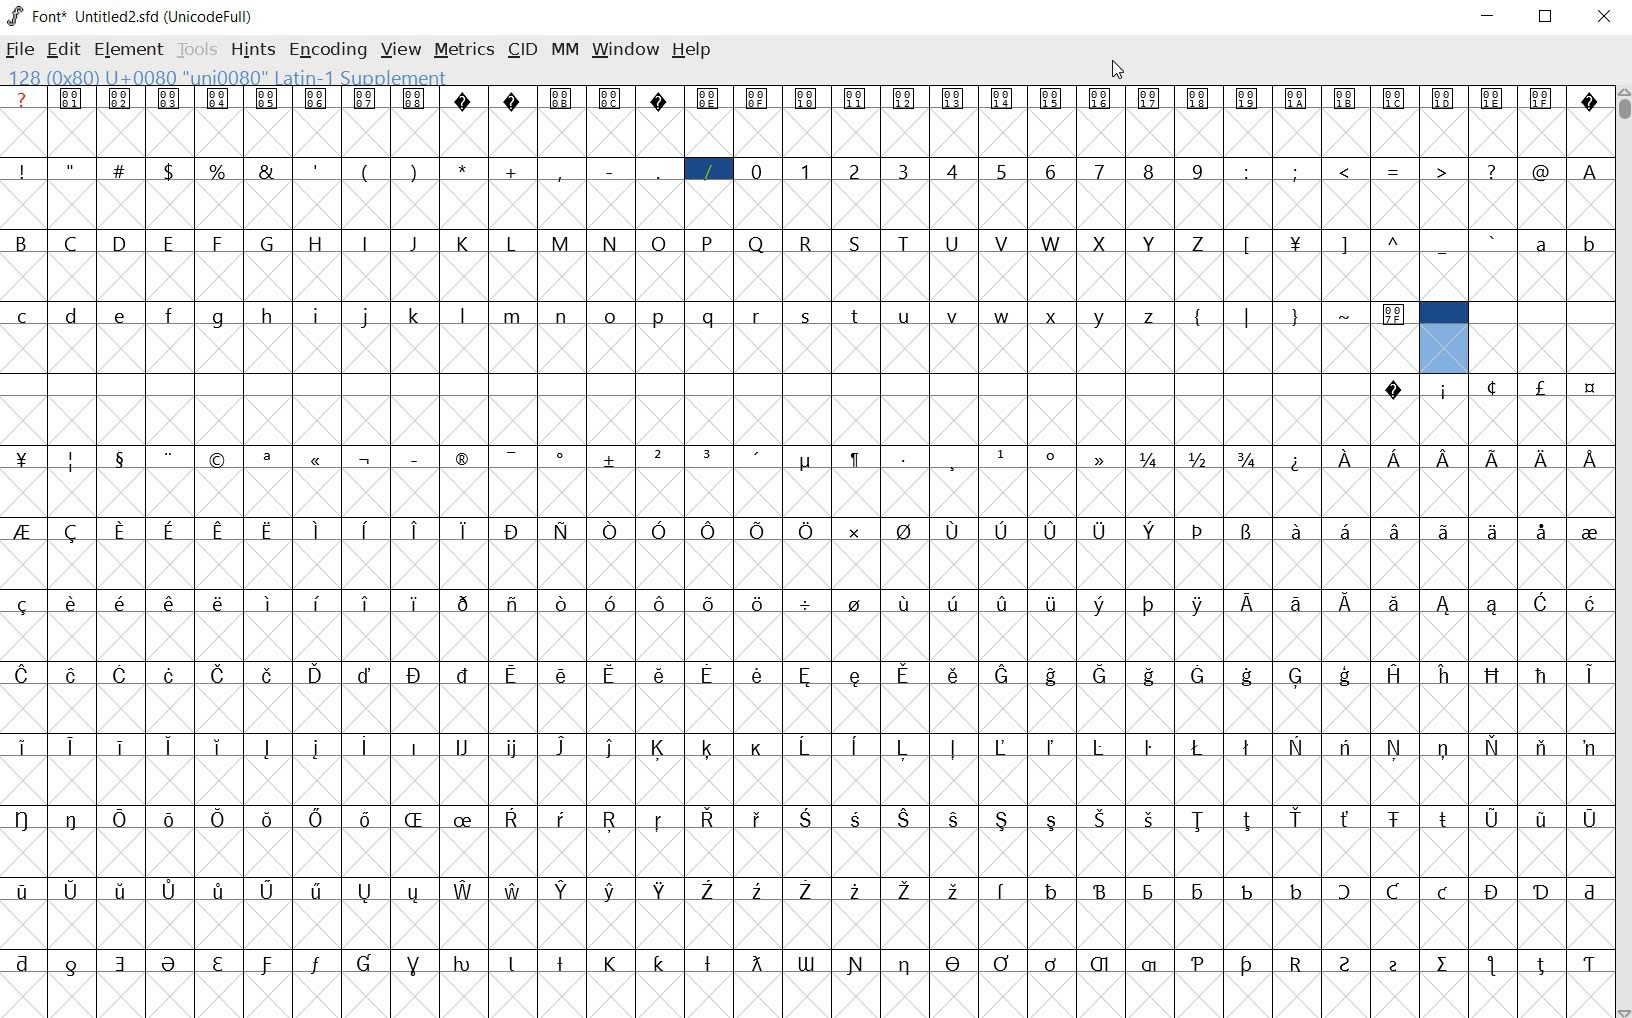  I want to click on Symbol, so click(858, 673).